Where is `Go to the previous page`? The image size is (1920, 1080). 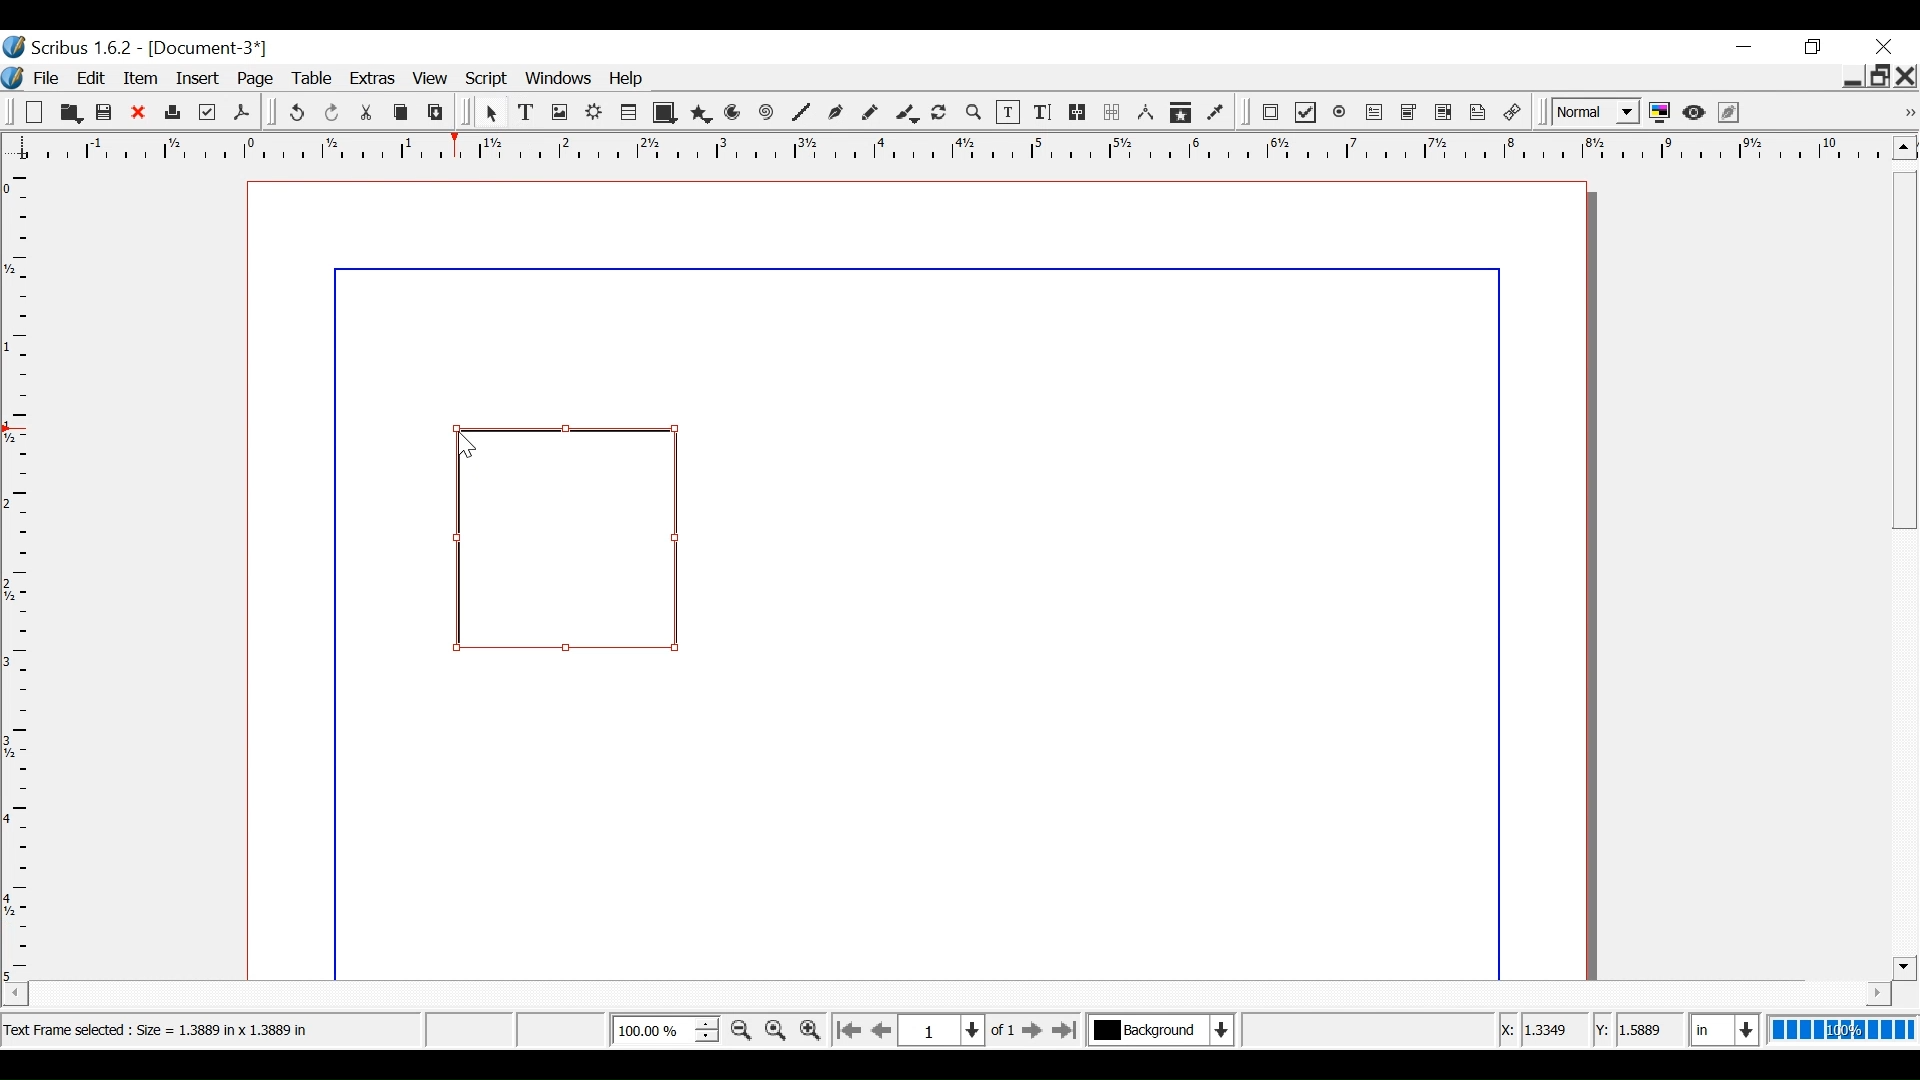 Go to the previous page is located at coordinates (884, 1029).